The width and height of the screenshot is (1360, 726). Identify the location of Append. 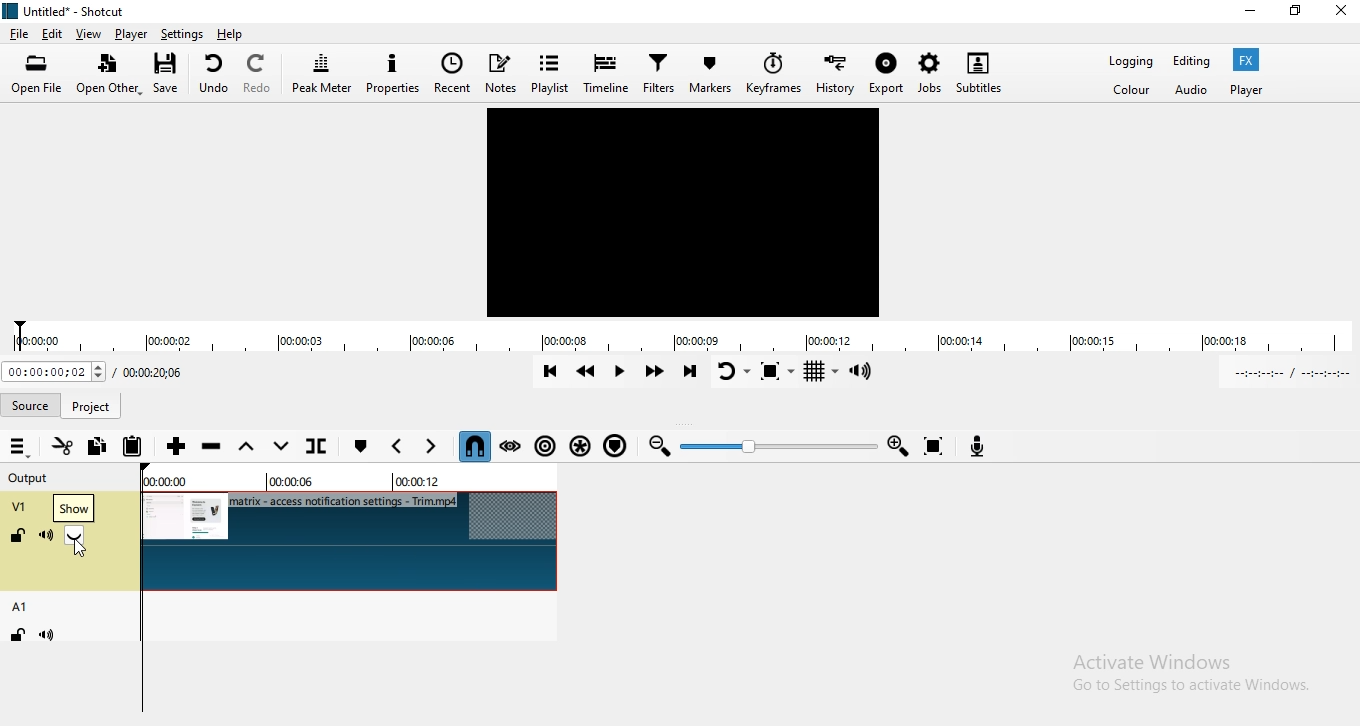
(173, 445).